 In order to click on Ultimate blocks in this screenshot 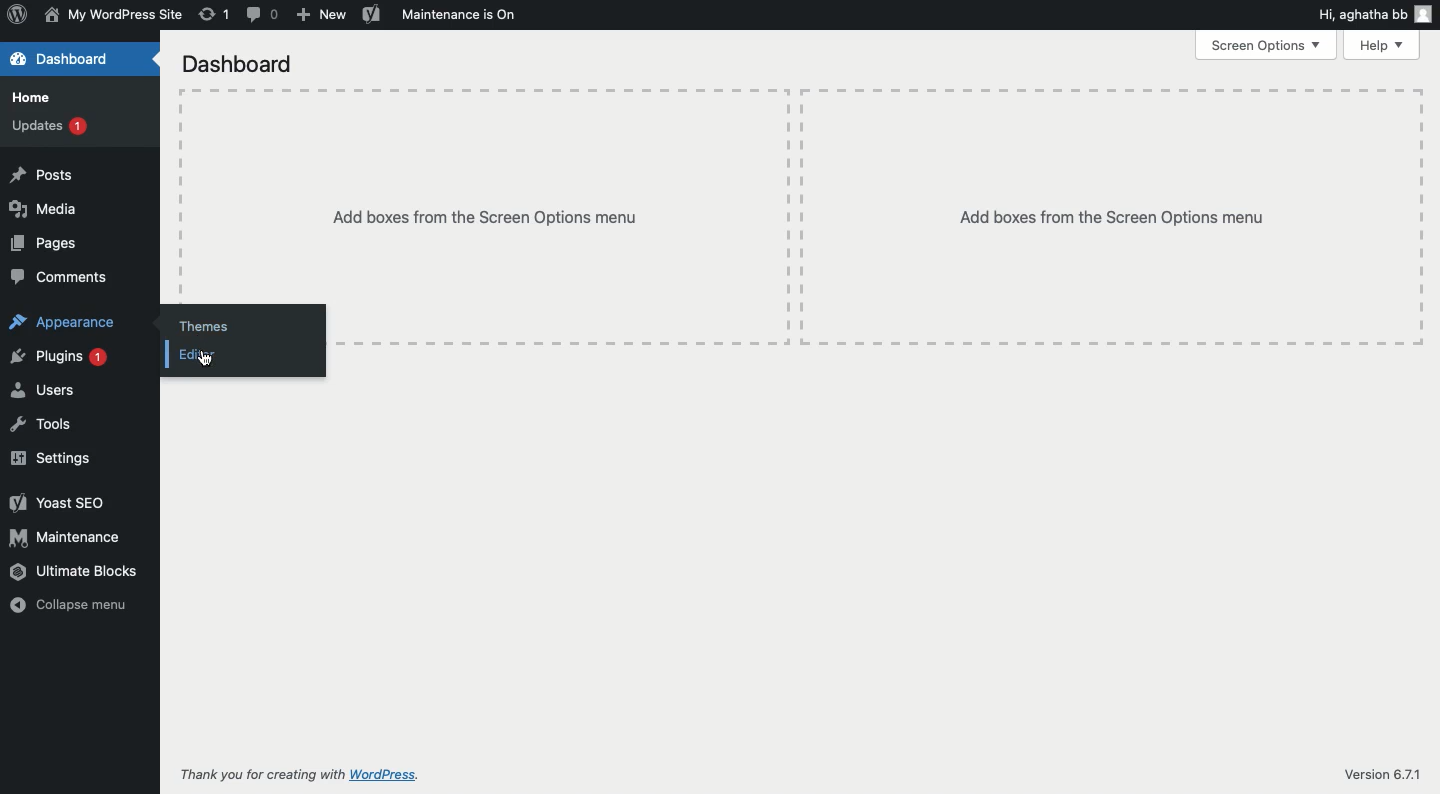, I will do `click(77, 571)`.